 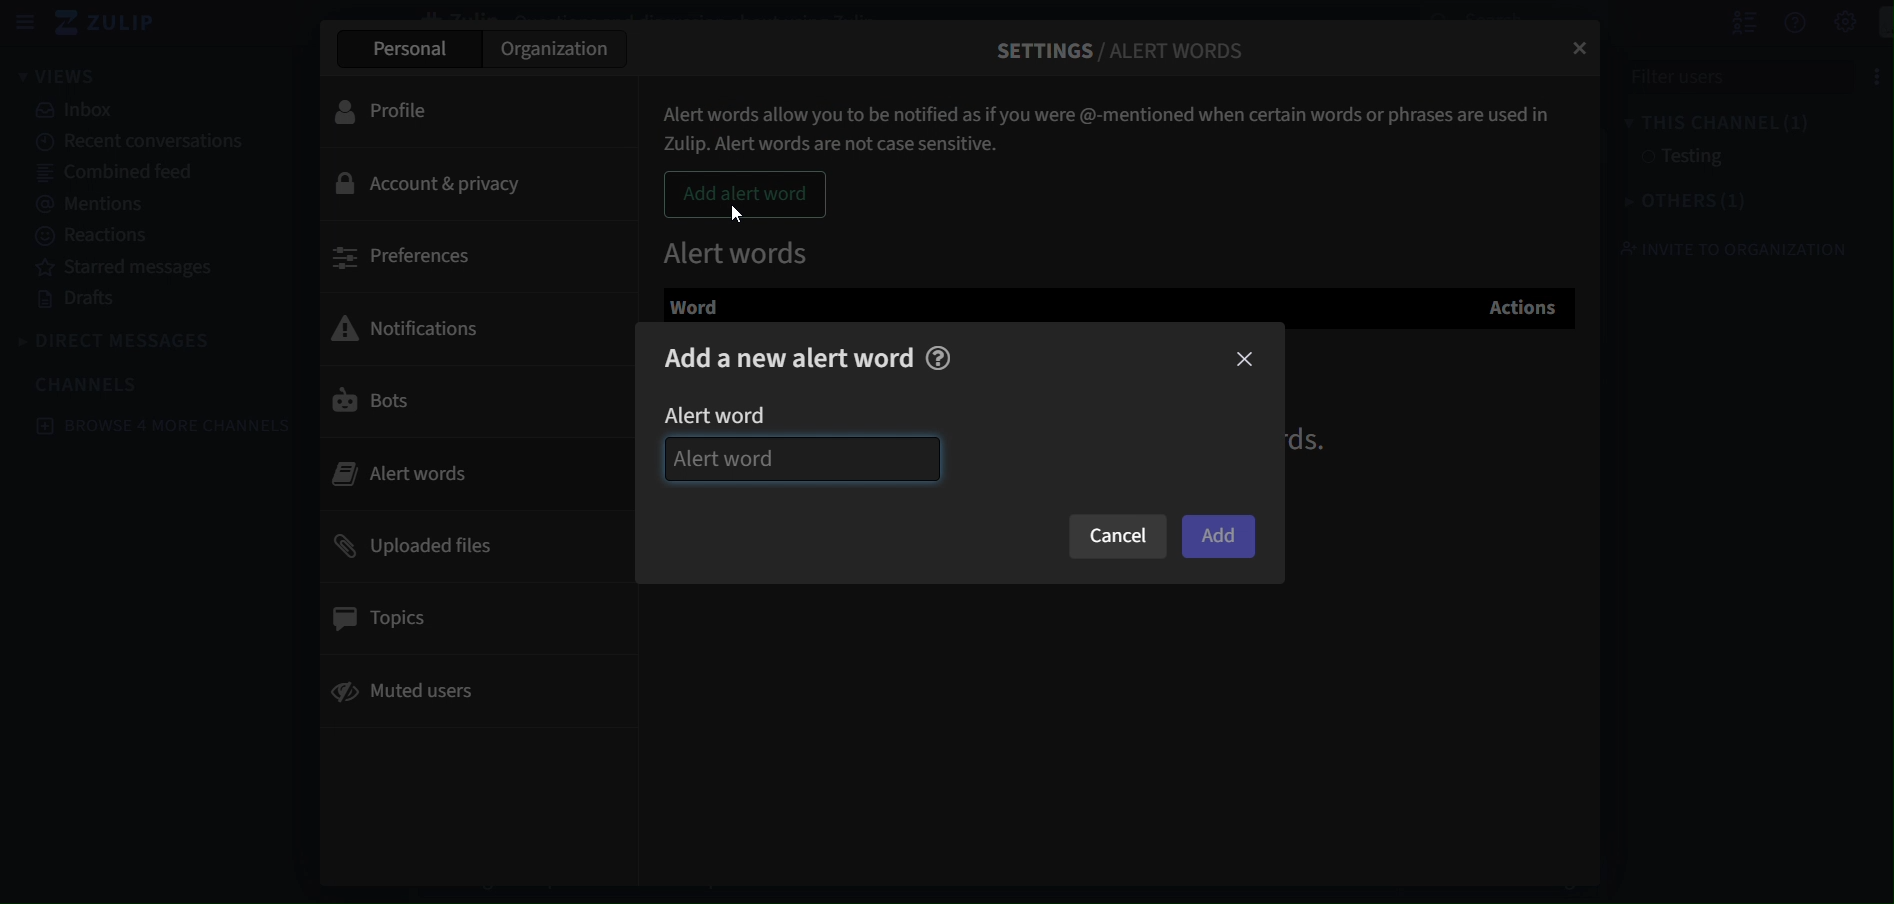 I want to click on views, so click(x=70, y=76).